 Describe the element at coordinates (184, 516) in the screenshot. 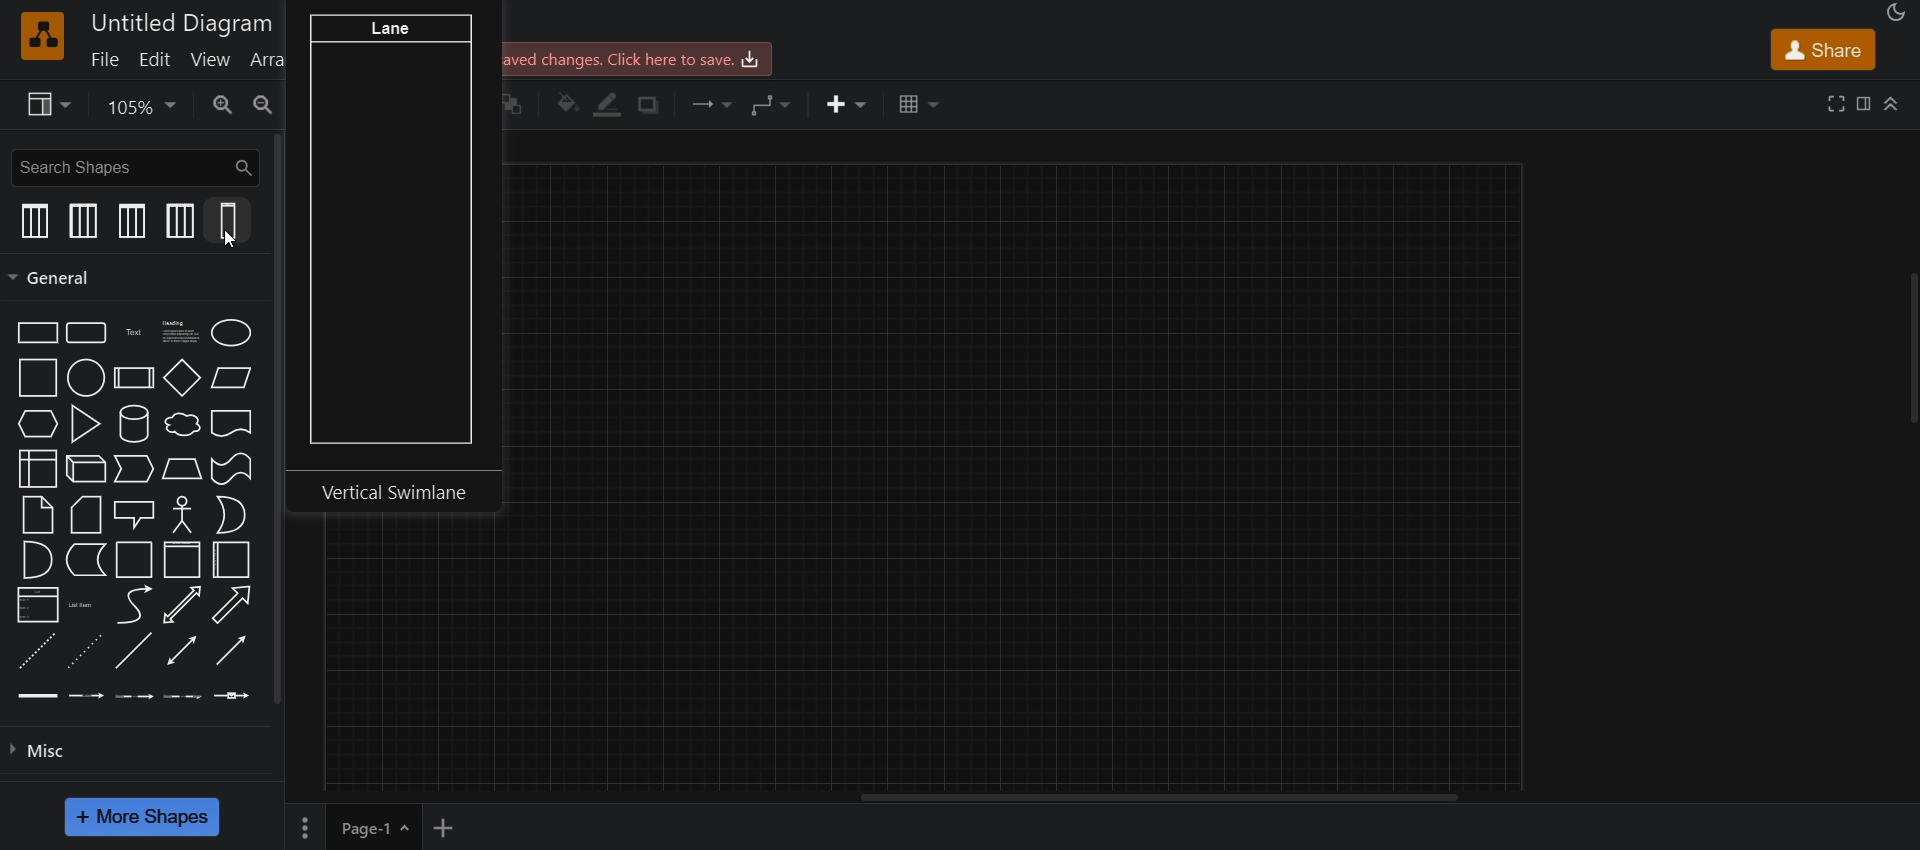

I see `actor` at that location.